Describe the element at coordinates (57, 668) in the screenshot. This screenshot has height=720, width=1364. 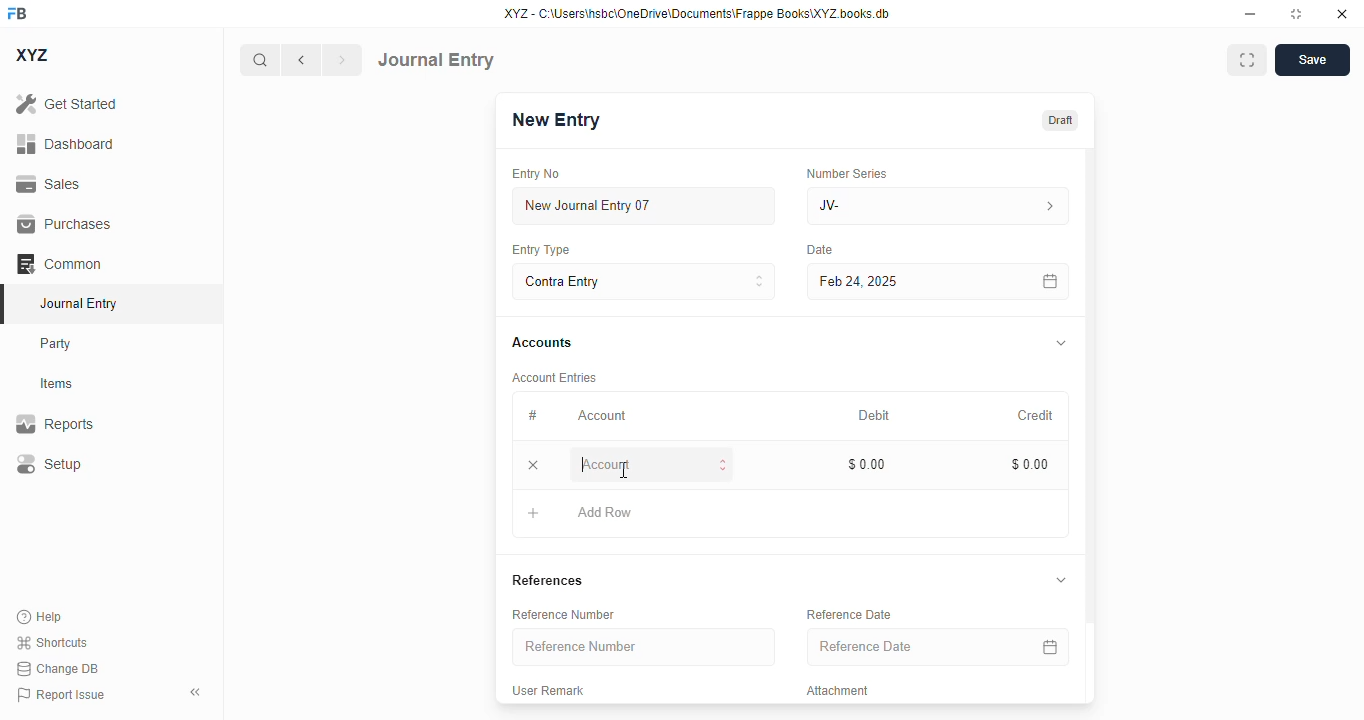
I see `change DB` at that location.